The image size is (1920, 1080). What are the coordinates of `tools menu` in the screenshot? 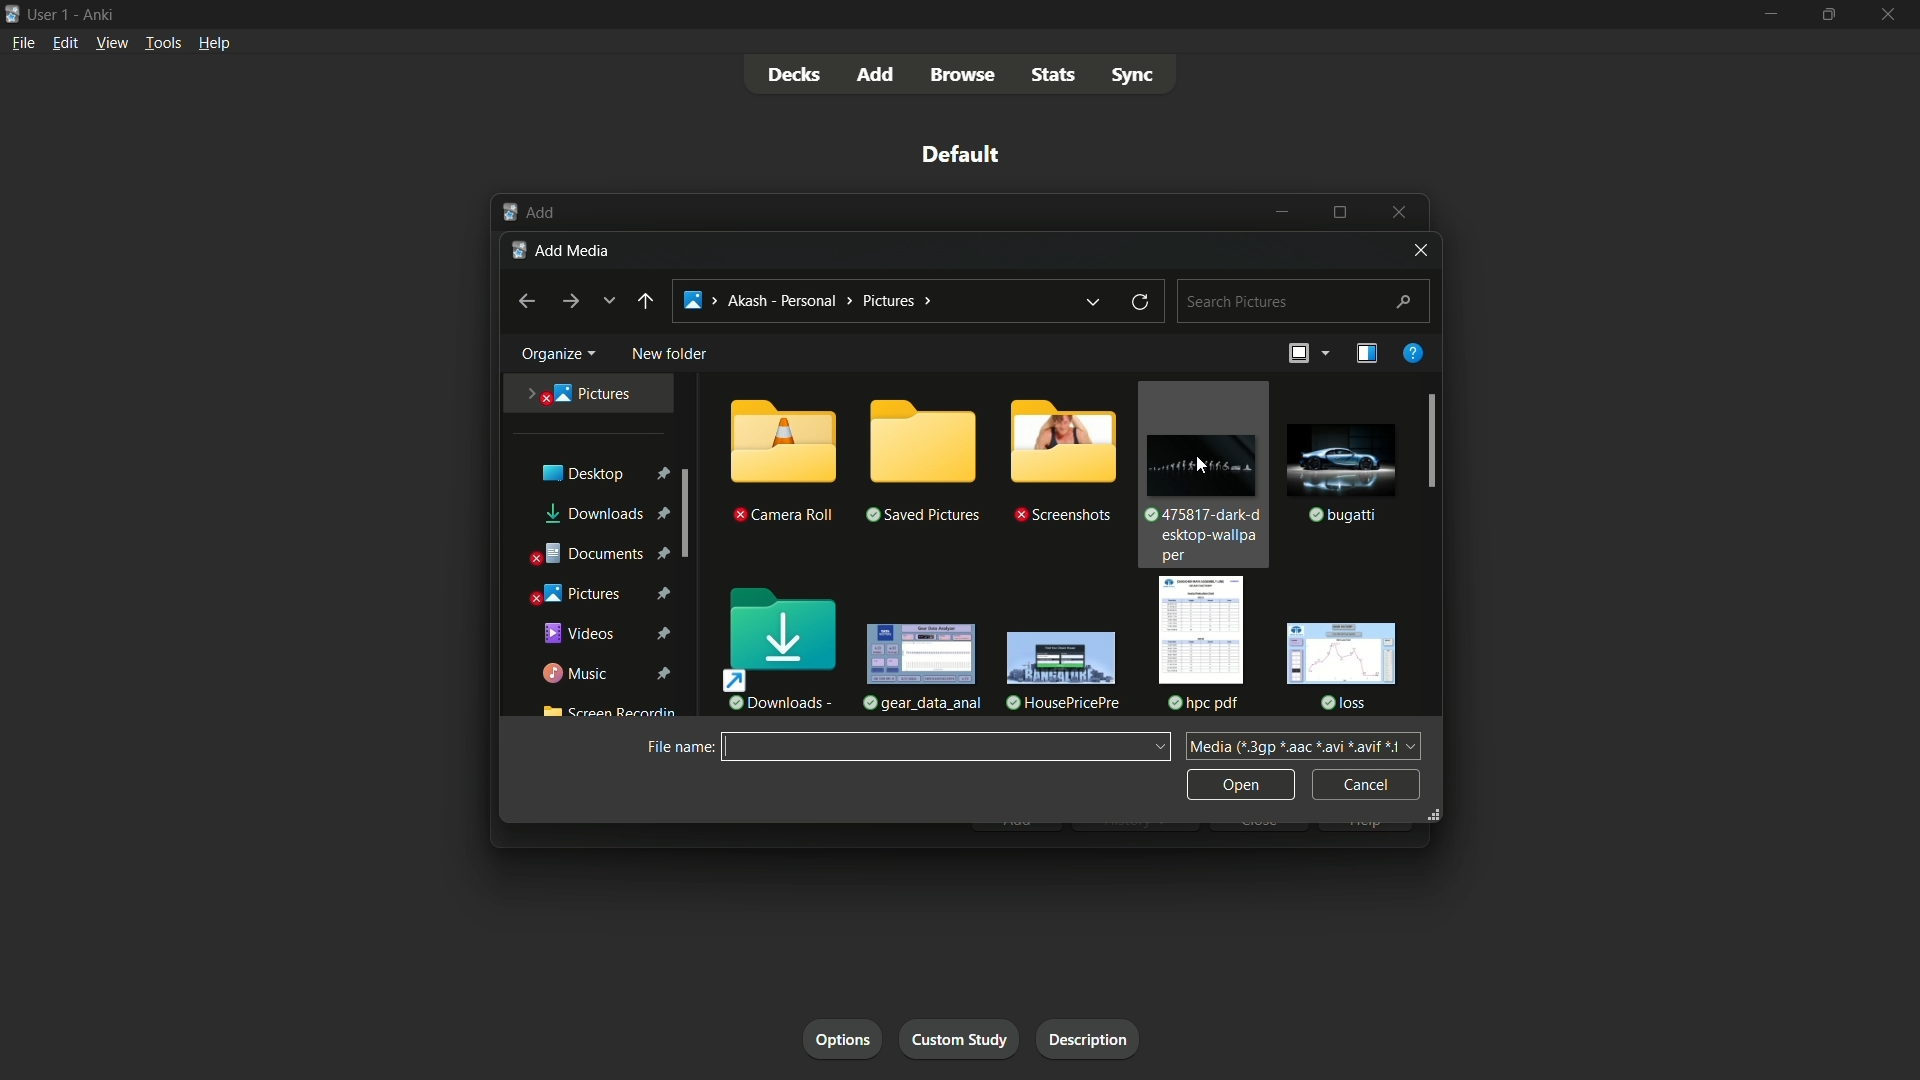 It's located at (160, 43).